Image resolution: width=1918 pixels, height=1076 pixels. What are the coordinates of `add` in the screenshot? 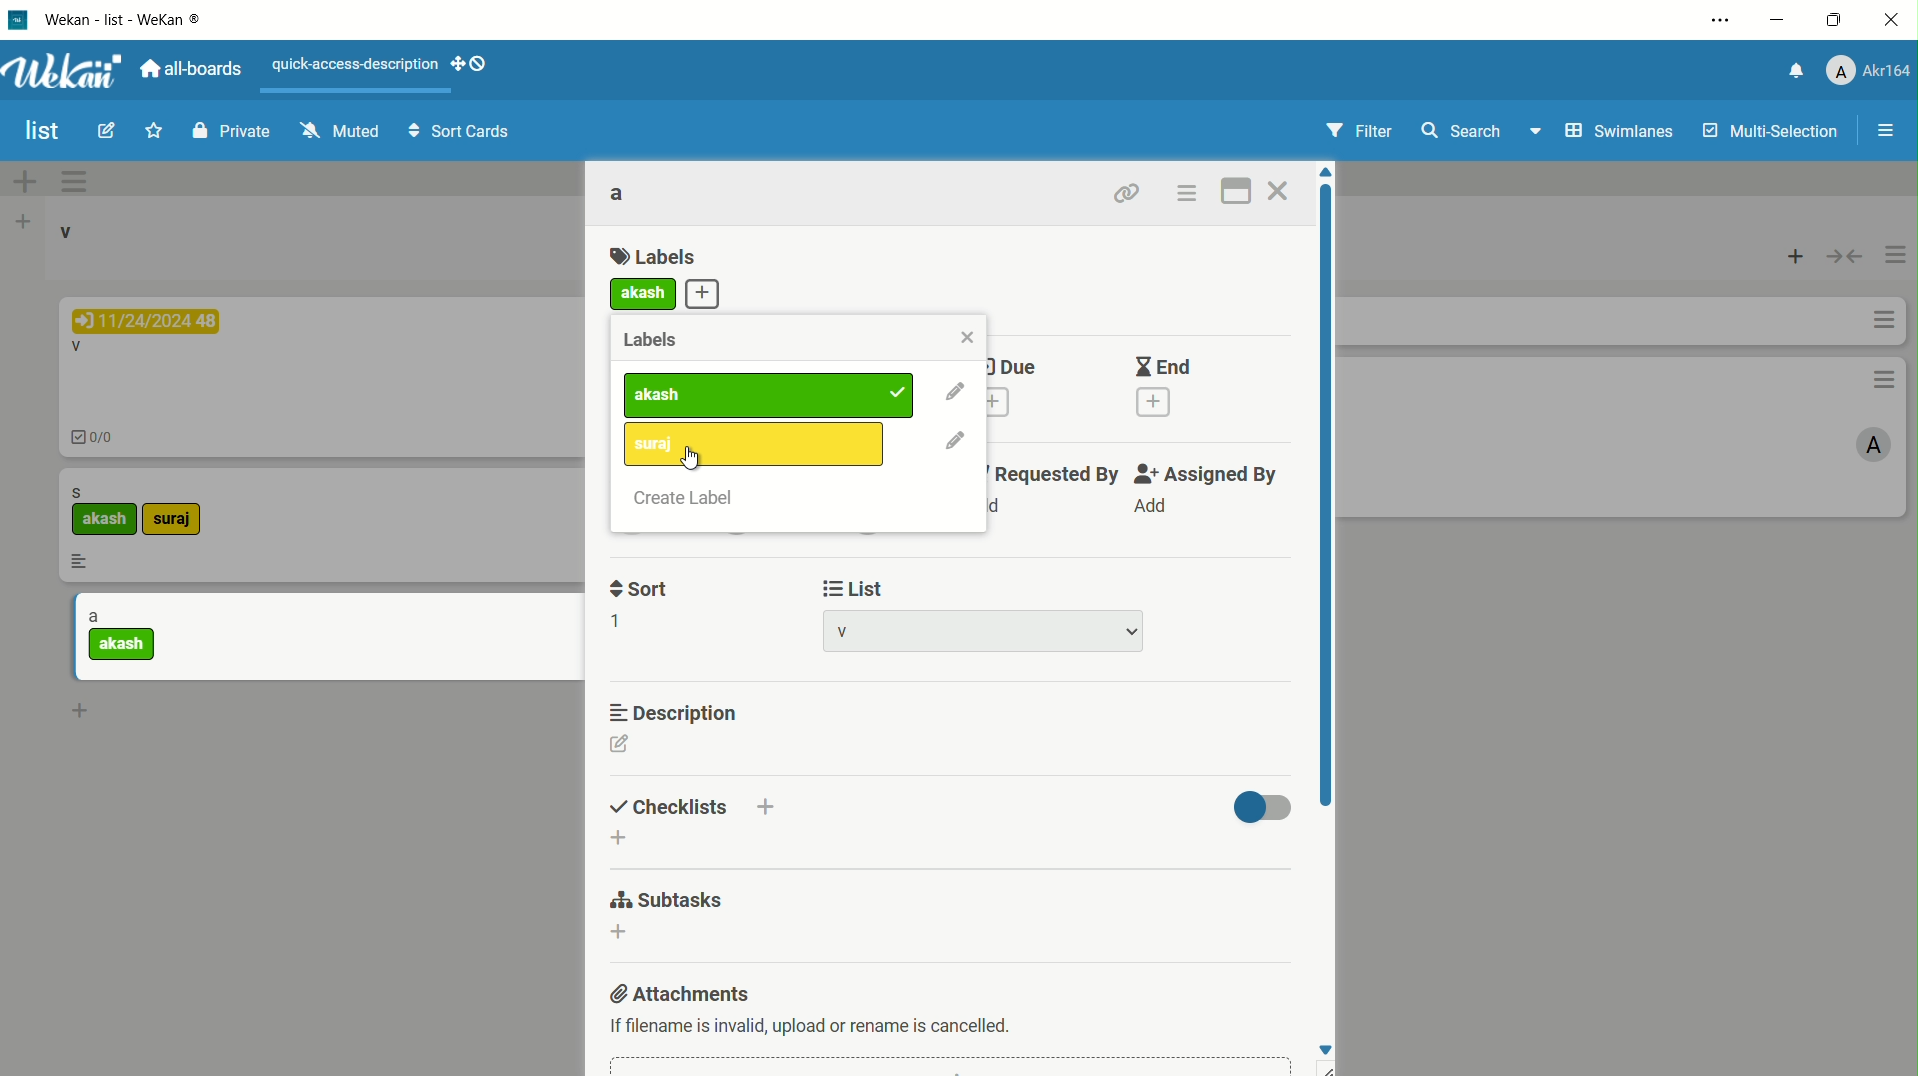 It's located at (20, 182).